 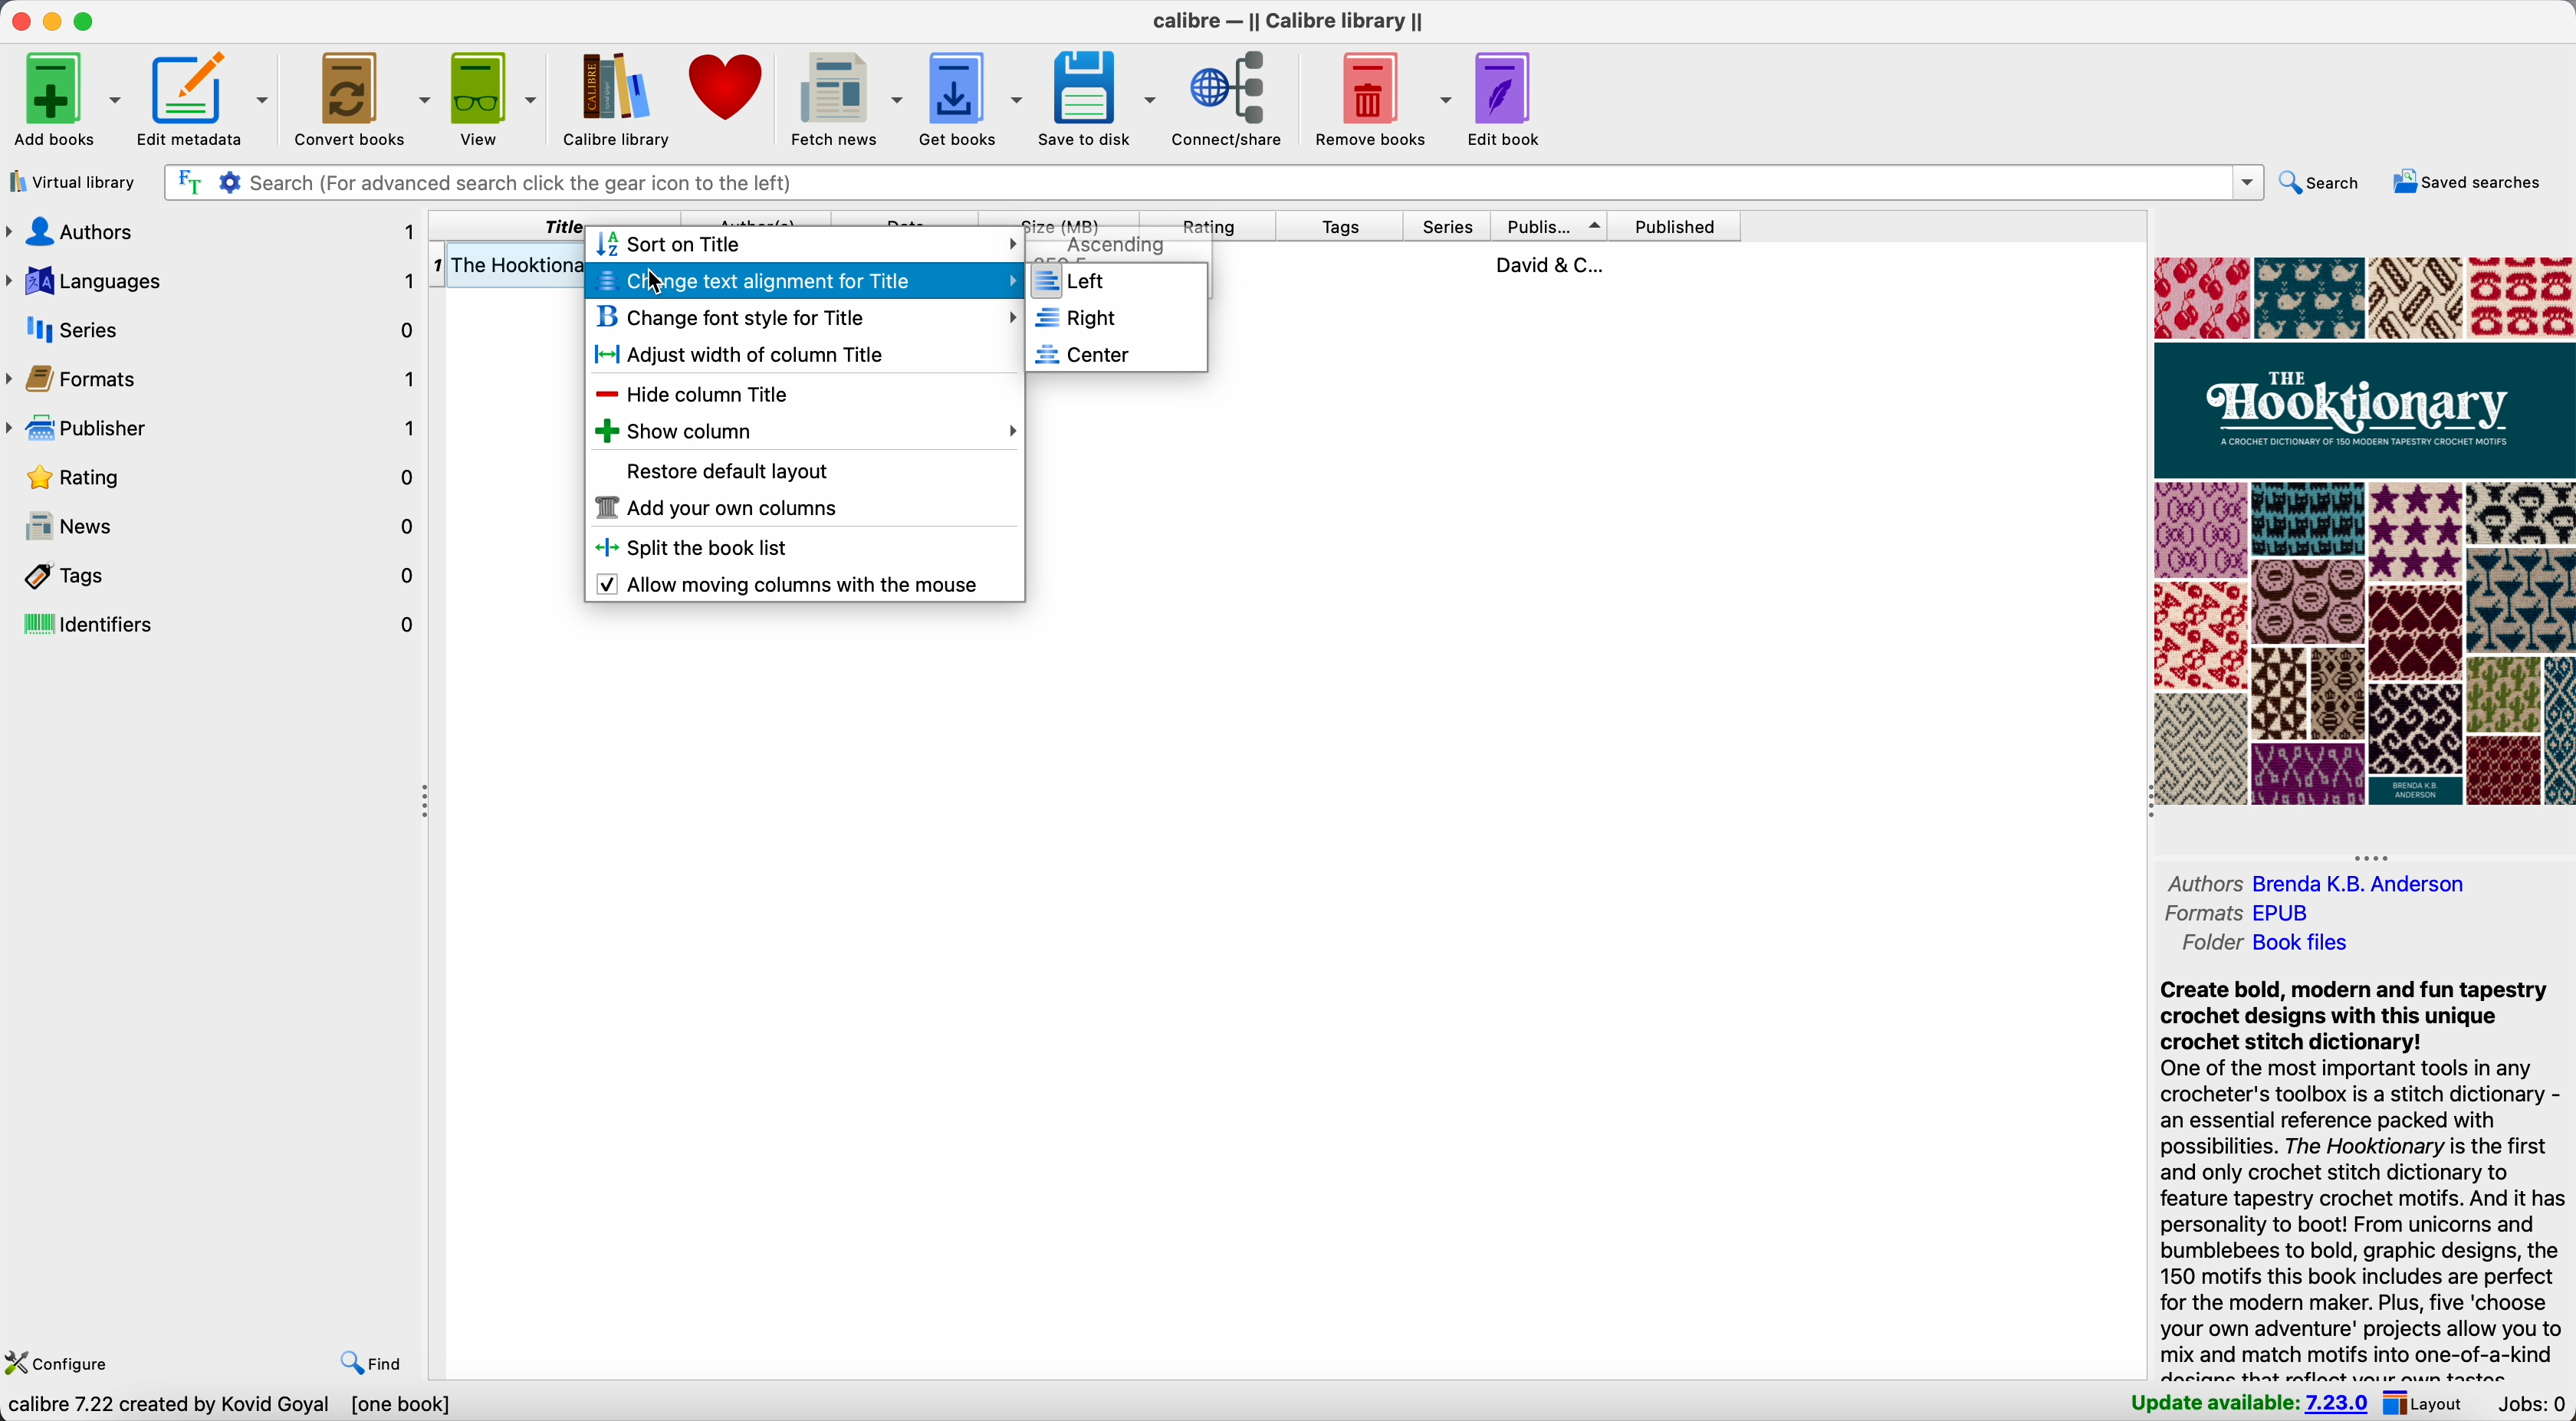 I want to click on remove books, so click(x=1380, y=100).